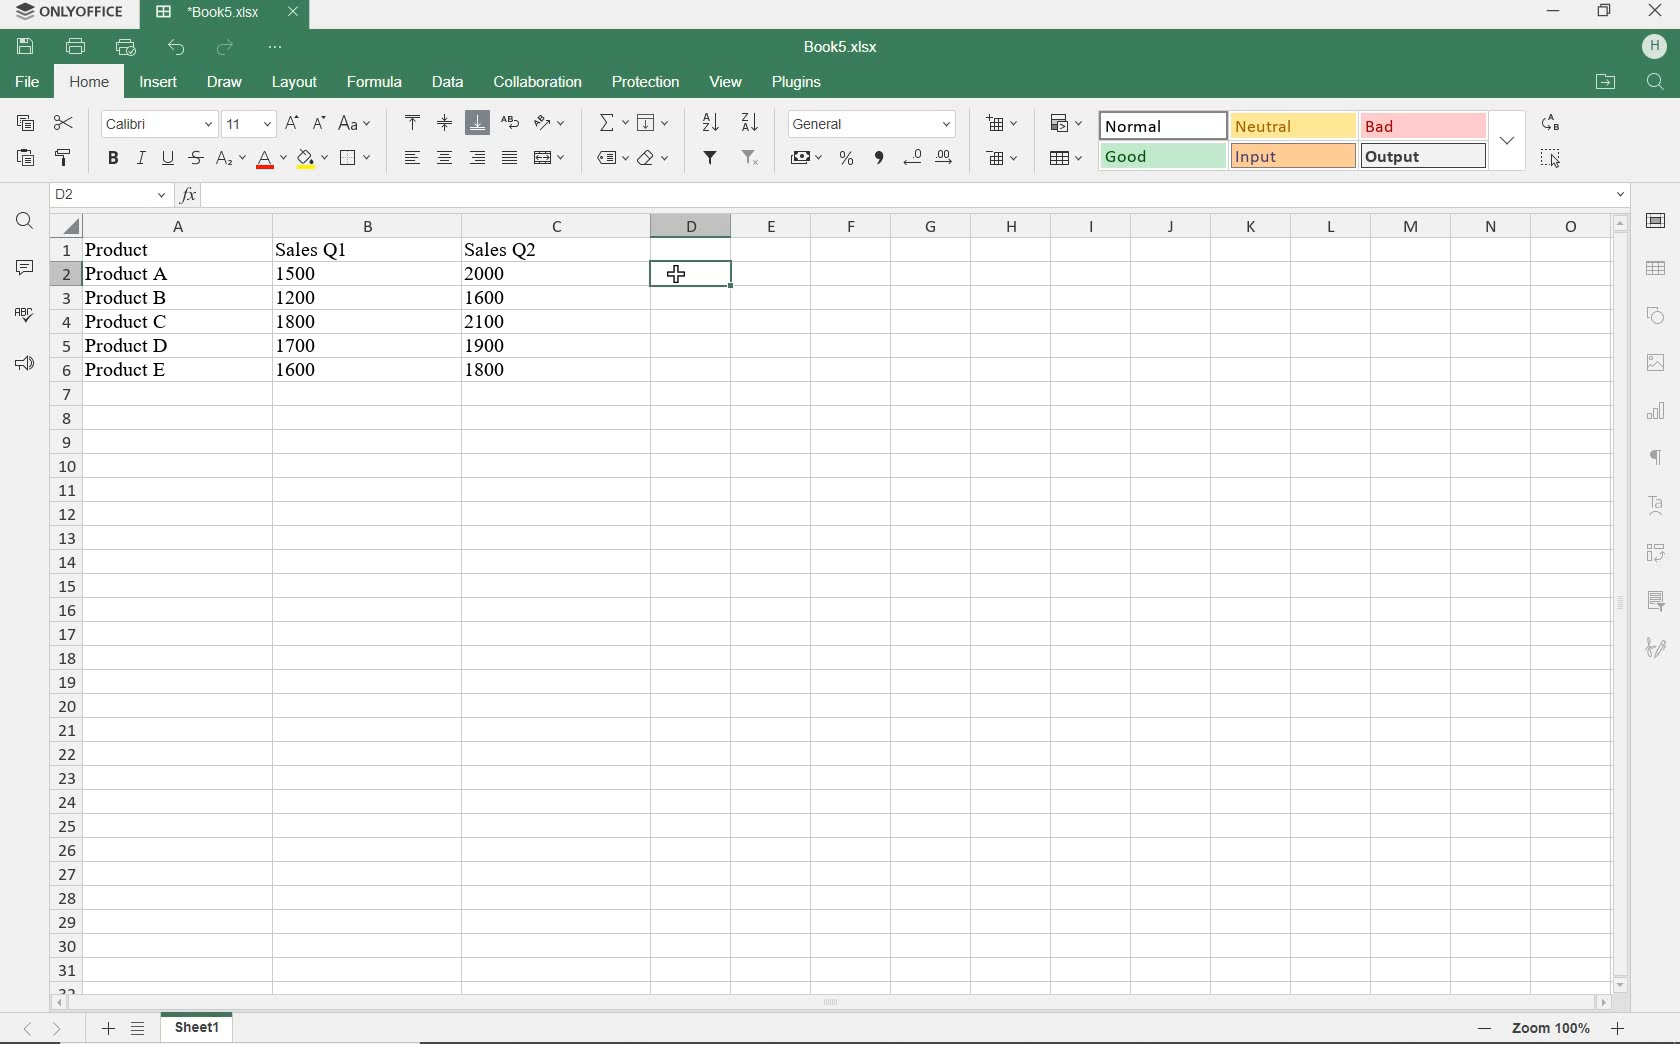 Image resolution: width=1680 pixels, height=1044 pixels. What do you see at coordinates (140, 1030) in the screenshot?
I see `list sheet` at bounding box center [140, 1030].